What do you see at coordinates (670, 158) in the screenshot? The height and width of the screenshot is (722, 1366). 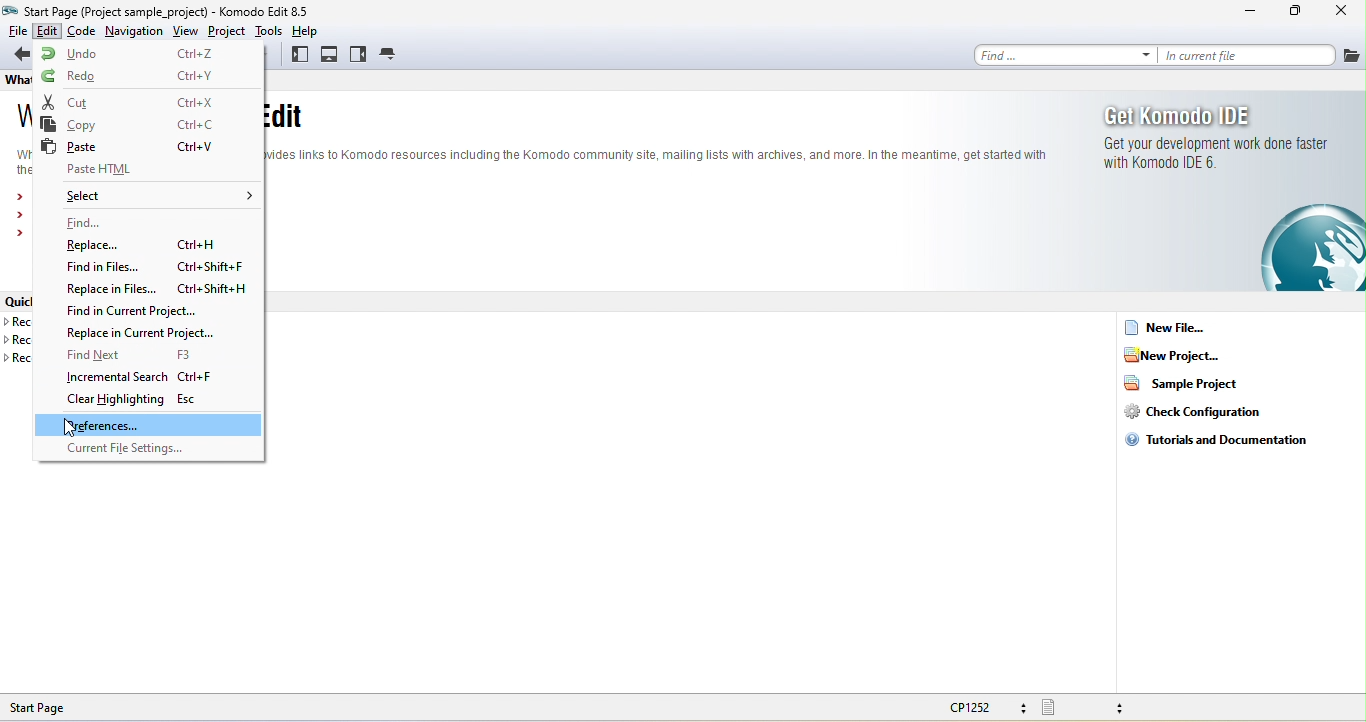 I see `when connected to the internet this panel provide link to komodo resources including the community site mailing list with archive and more.` at bounding box center [670, 158].